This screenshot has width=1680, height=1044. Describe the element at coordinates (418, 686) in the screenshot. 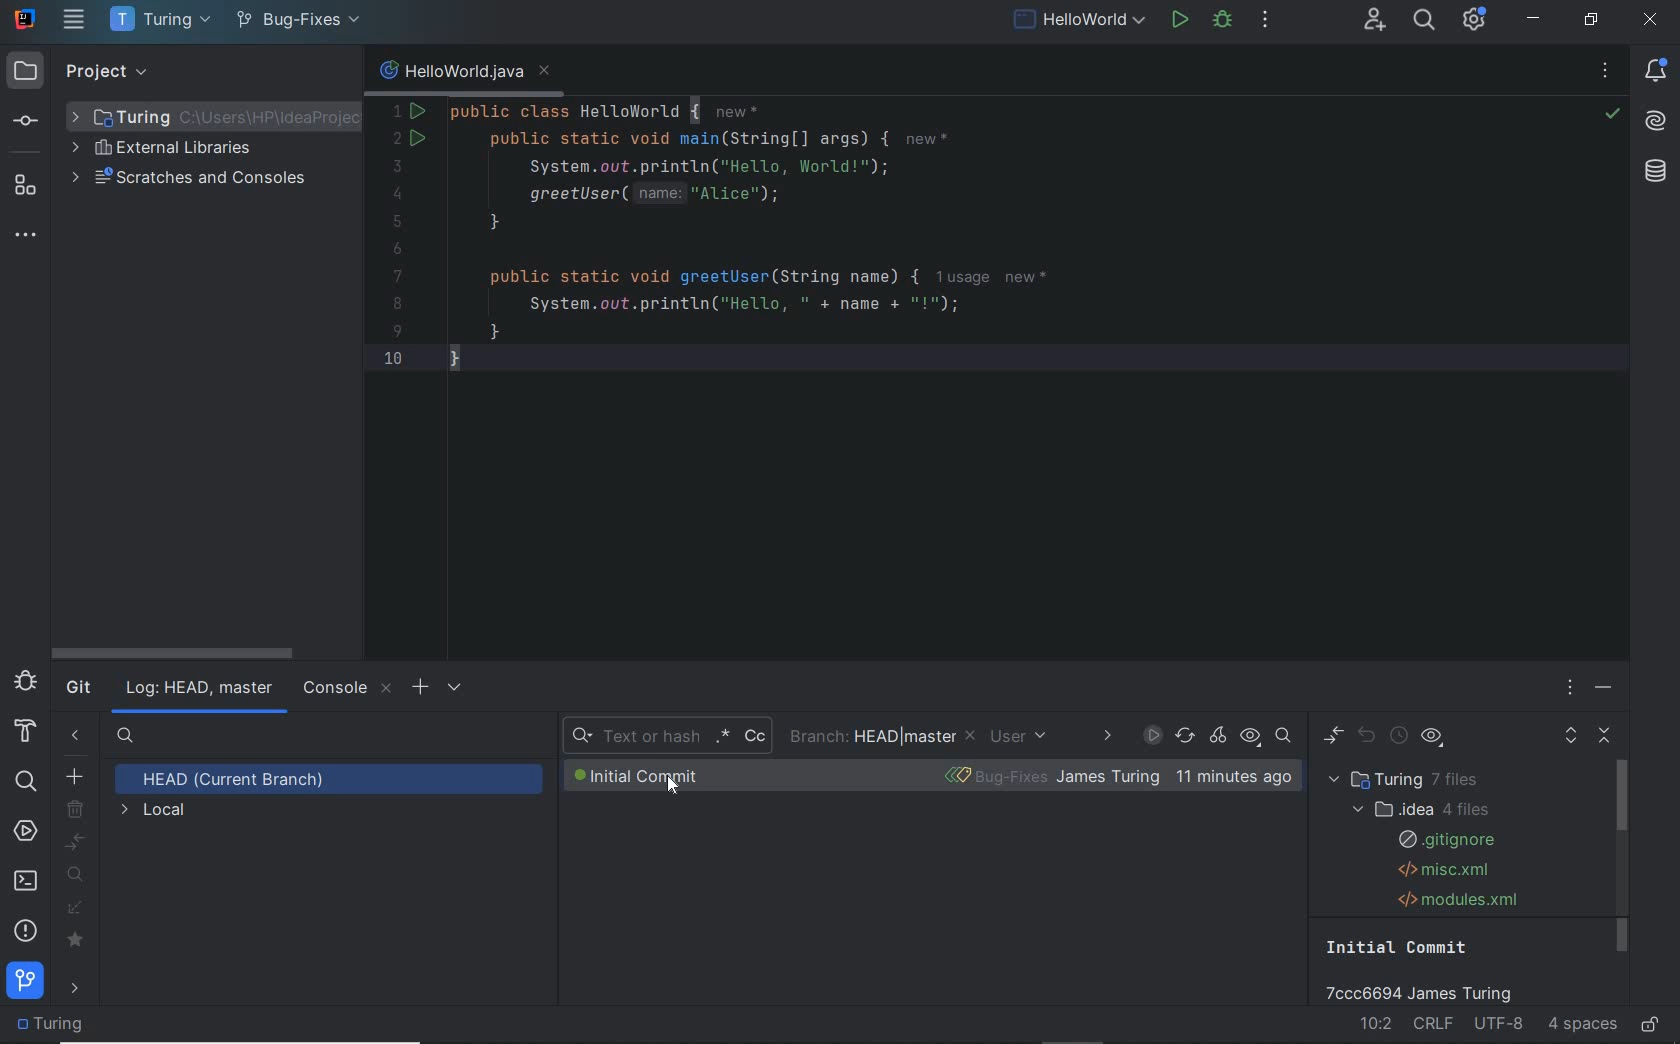

I see `OPEN NEW GIT LOG TAB` at that location.